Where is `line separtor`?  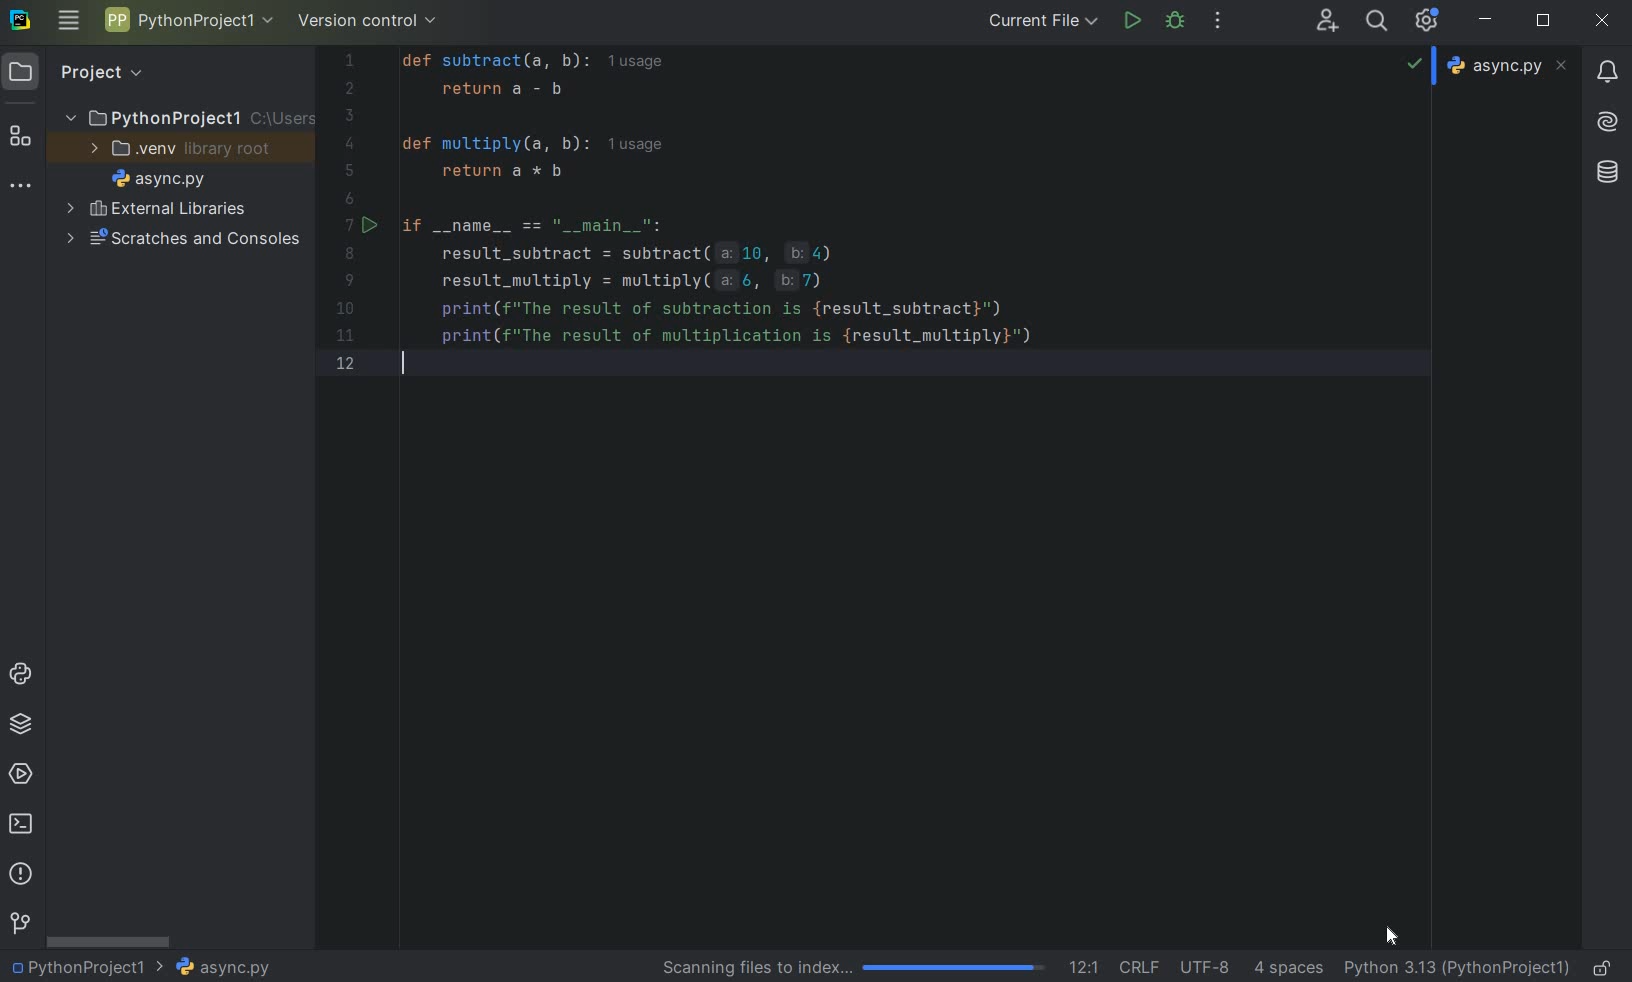
line separtor is located at coordinates (1137, 966).